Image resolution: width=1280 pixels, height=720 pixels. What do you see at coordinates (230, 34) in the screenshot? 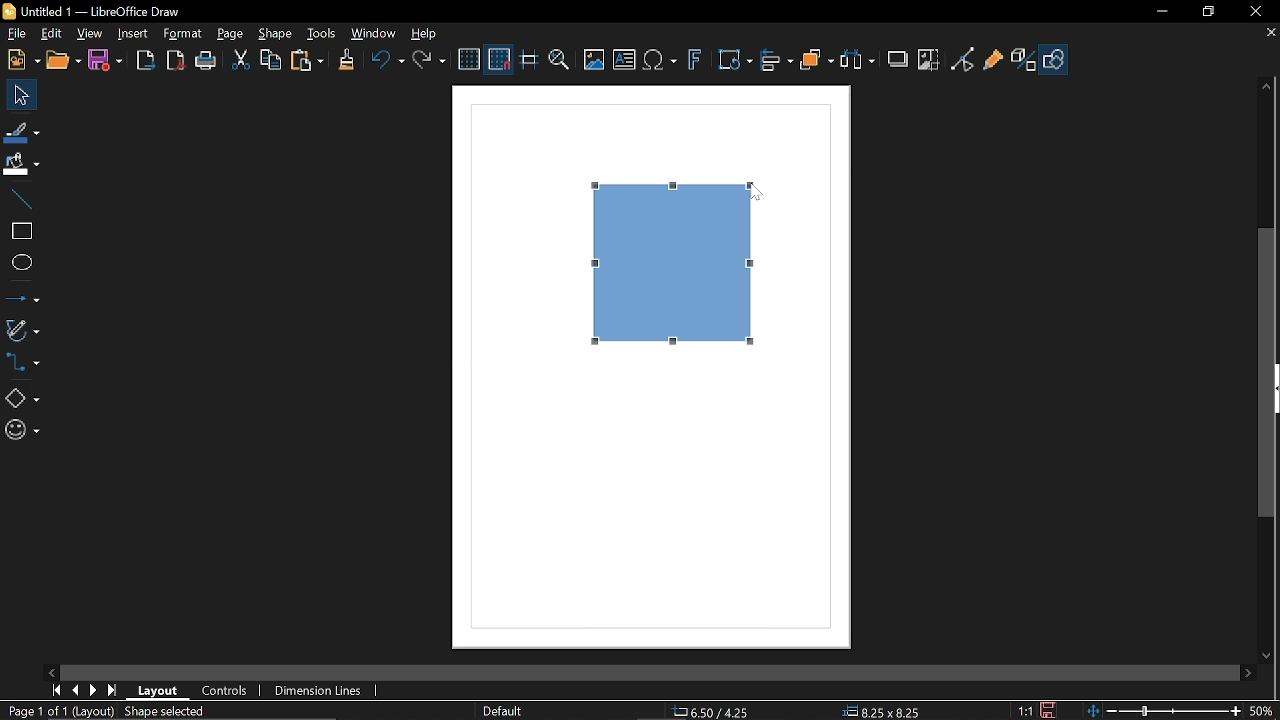
I see `Page` at bounding box center [230, 34].